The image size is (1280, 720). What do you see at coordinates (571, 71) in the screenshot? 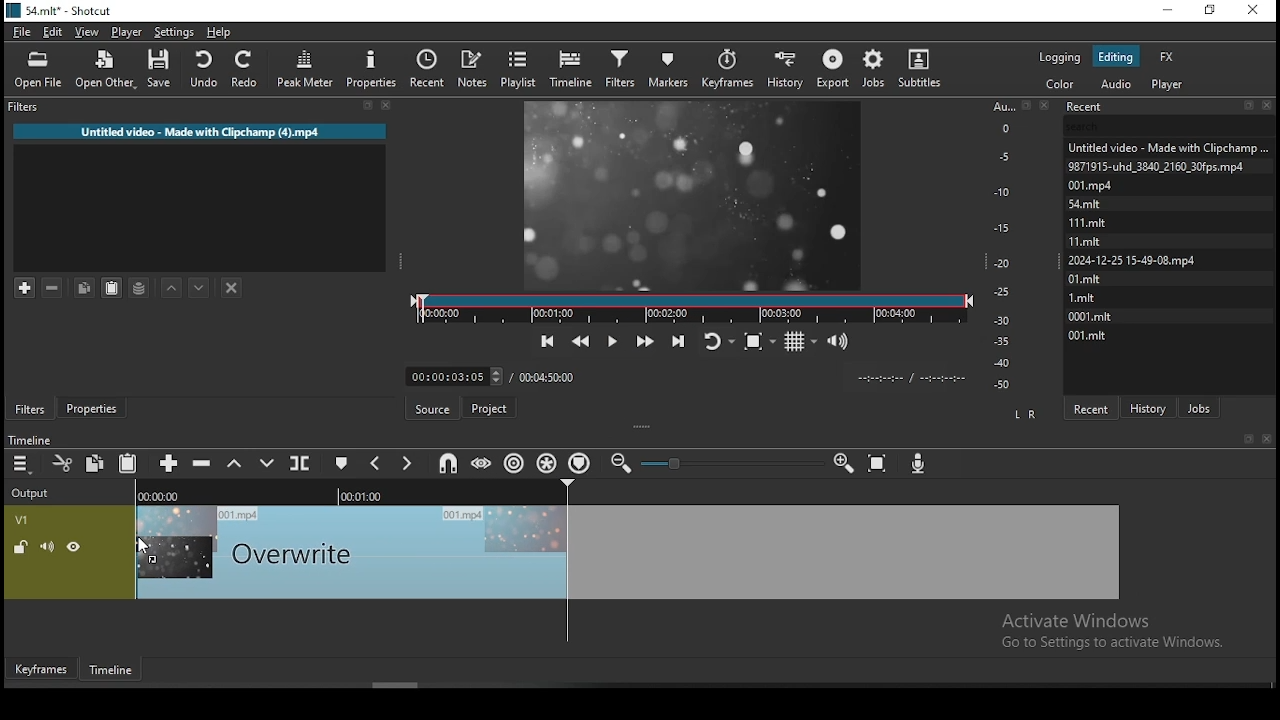
I see `timeline` at bounding box center [571, 71].